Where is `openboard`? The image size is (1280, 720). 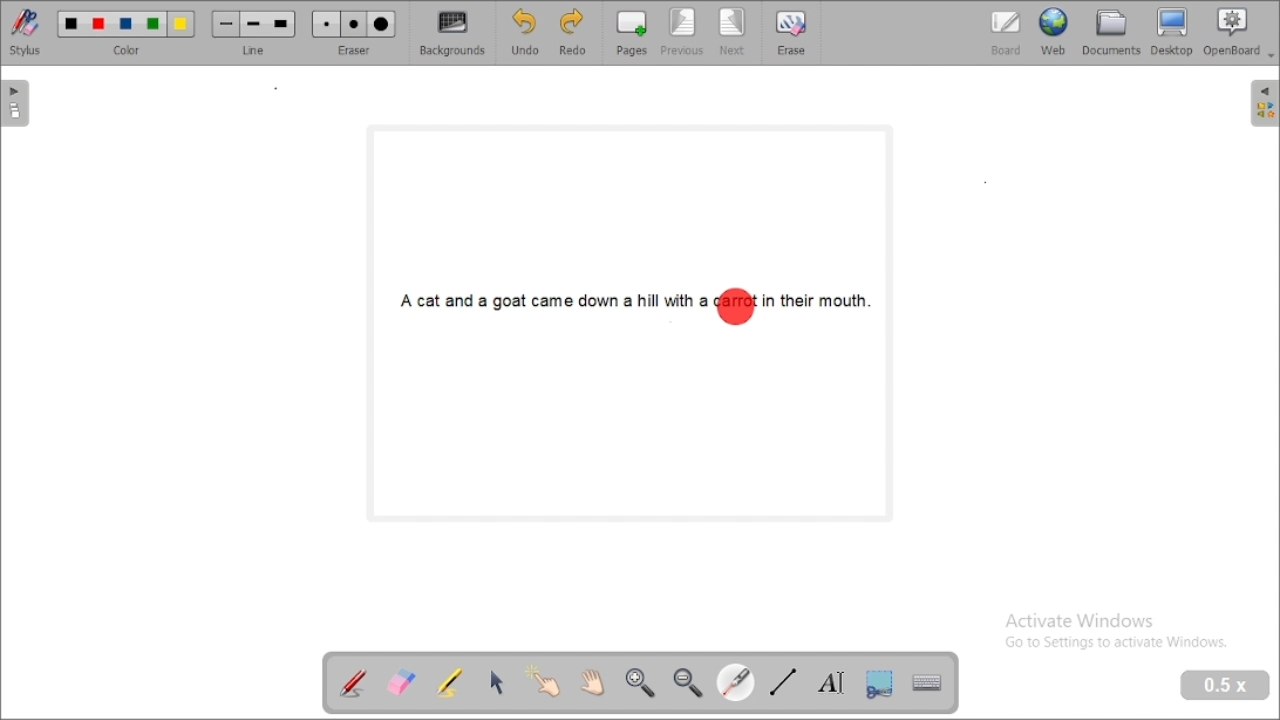
openboard is located at coordinates (1232, 32).